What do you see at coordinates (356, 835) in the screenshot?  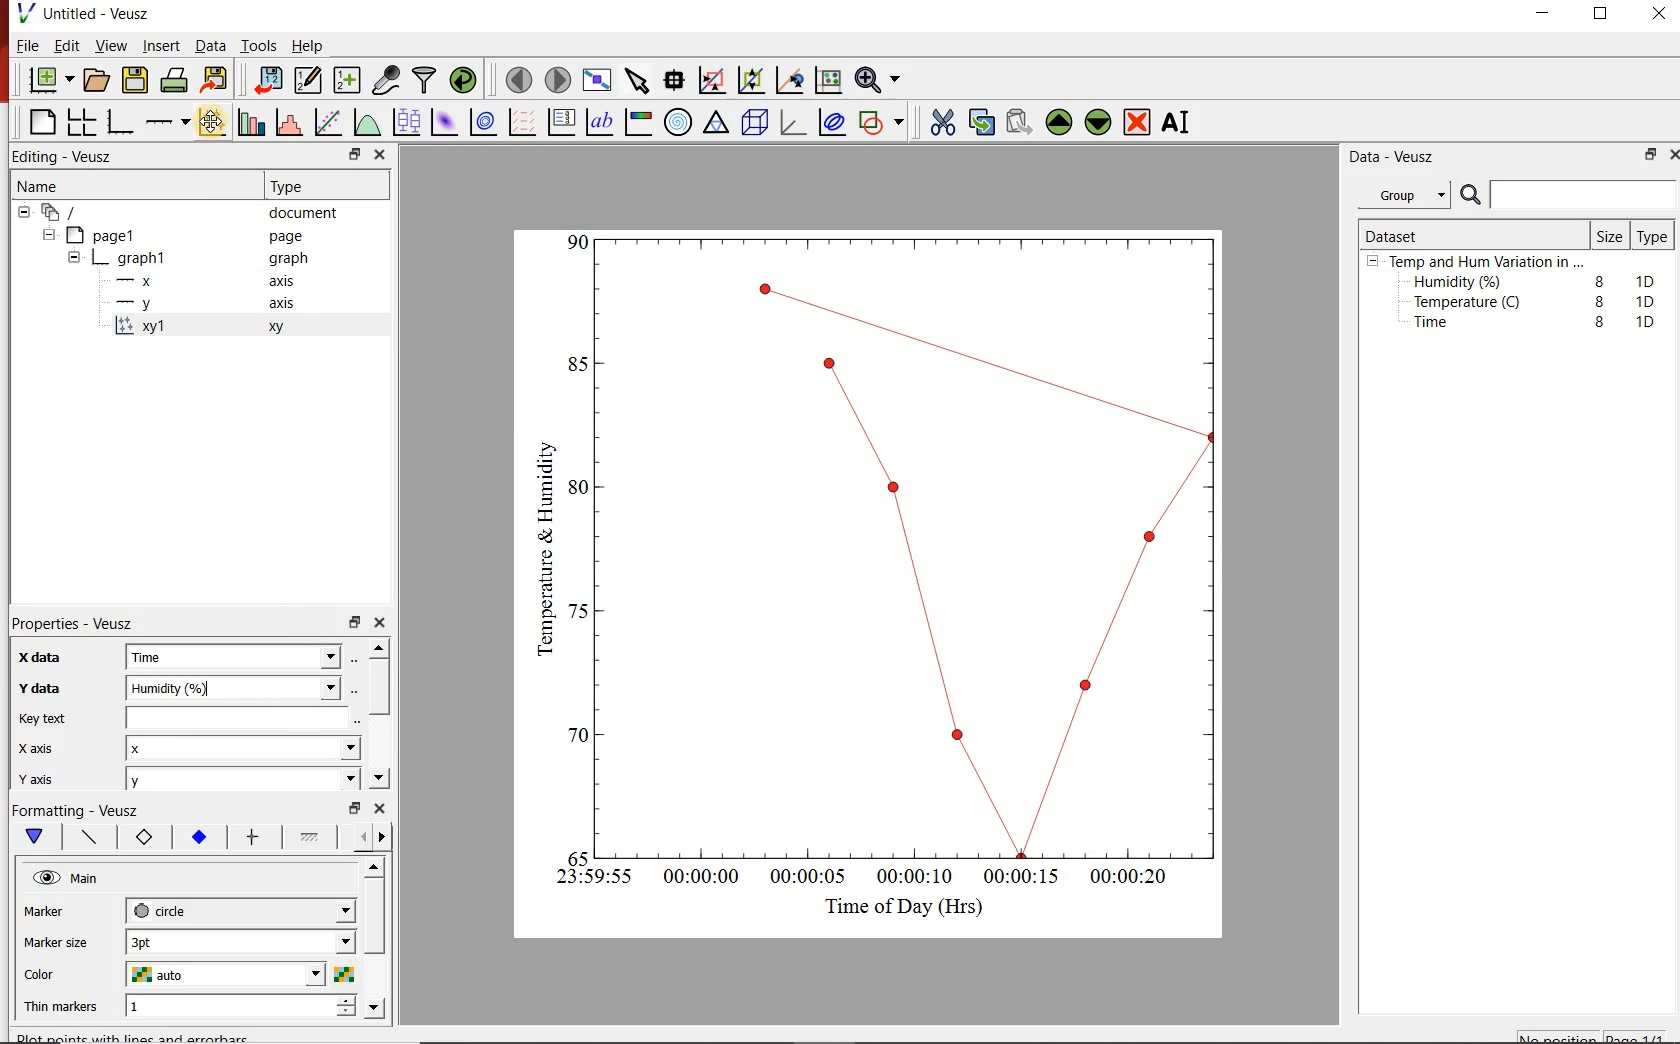 I see `go back` at bounding box center [356, 835].